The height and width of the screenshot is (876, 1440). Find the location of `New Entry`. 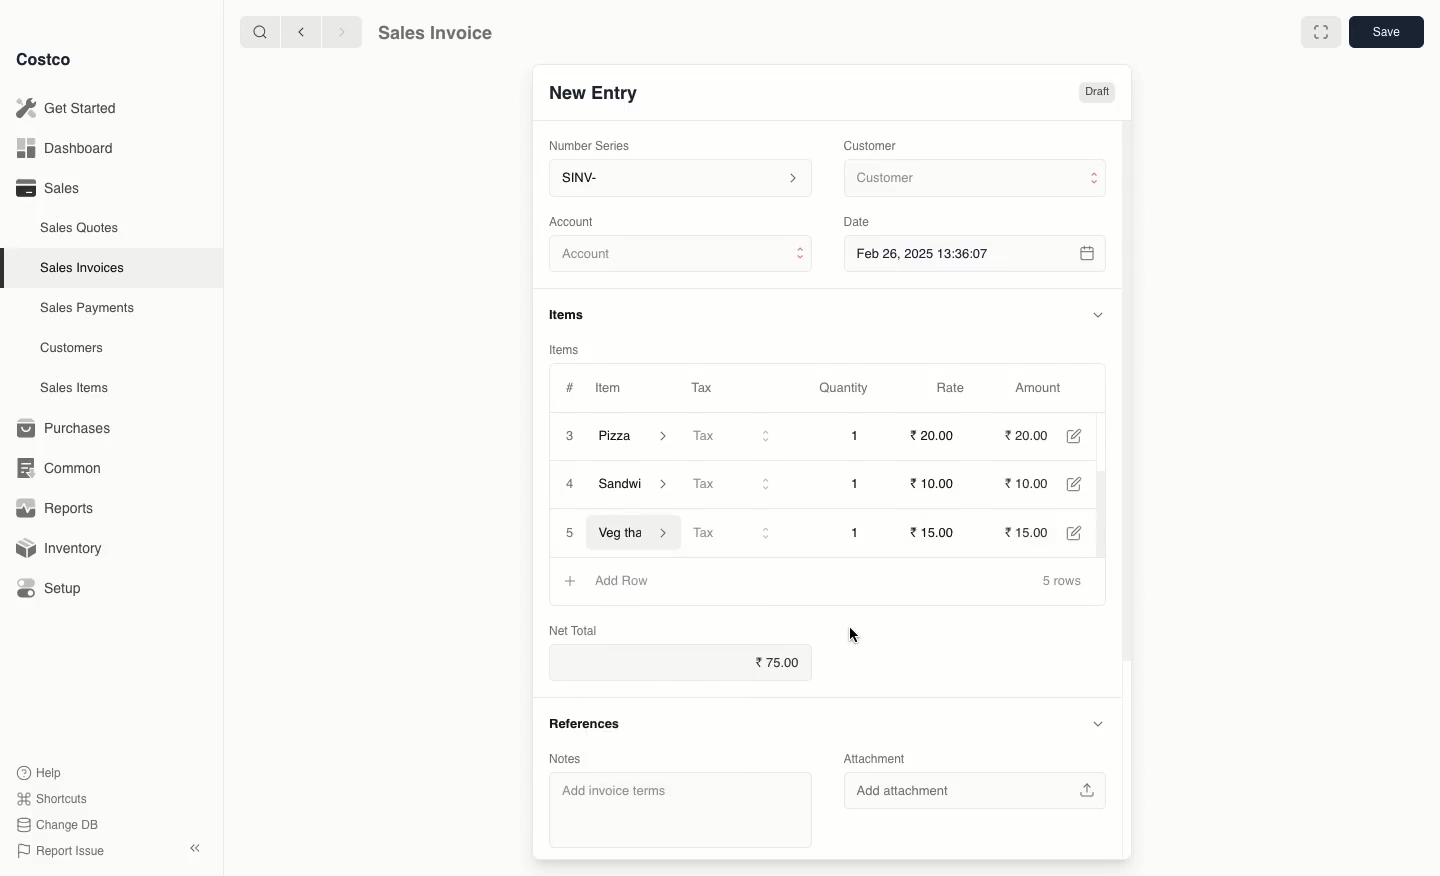

New Entry is located at coordinates (592, 92).